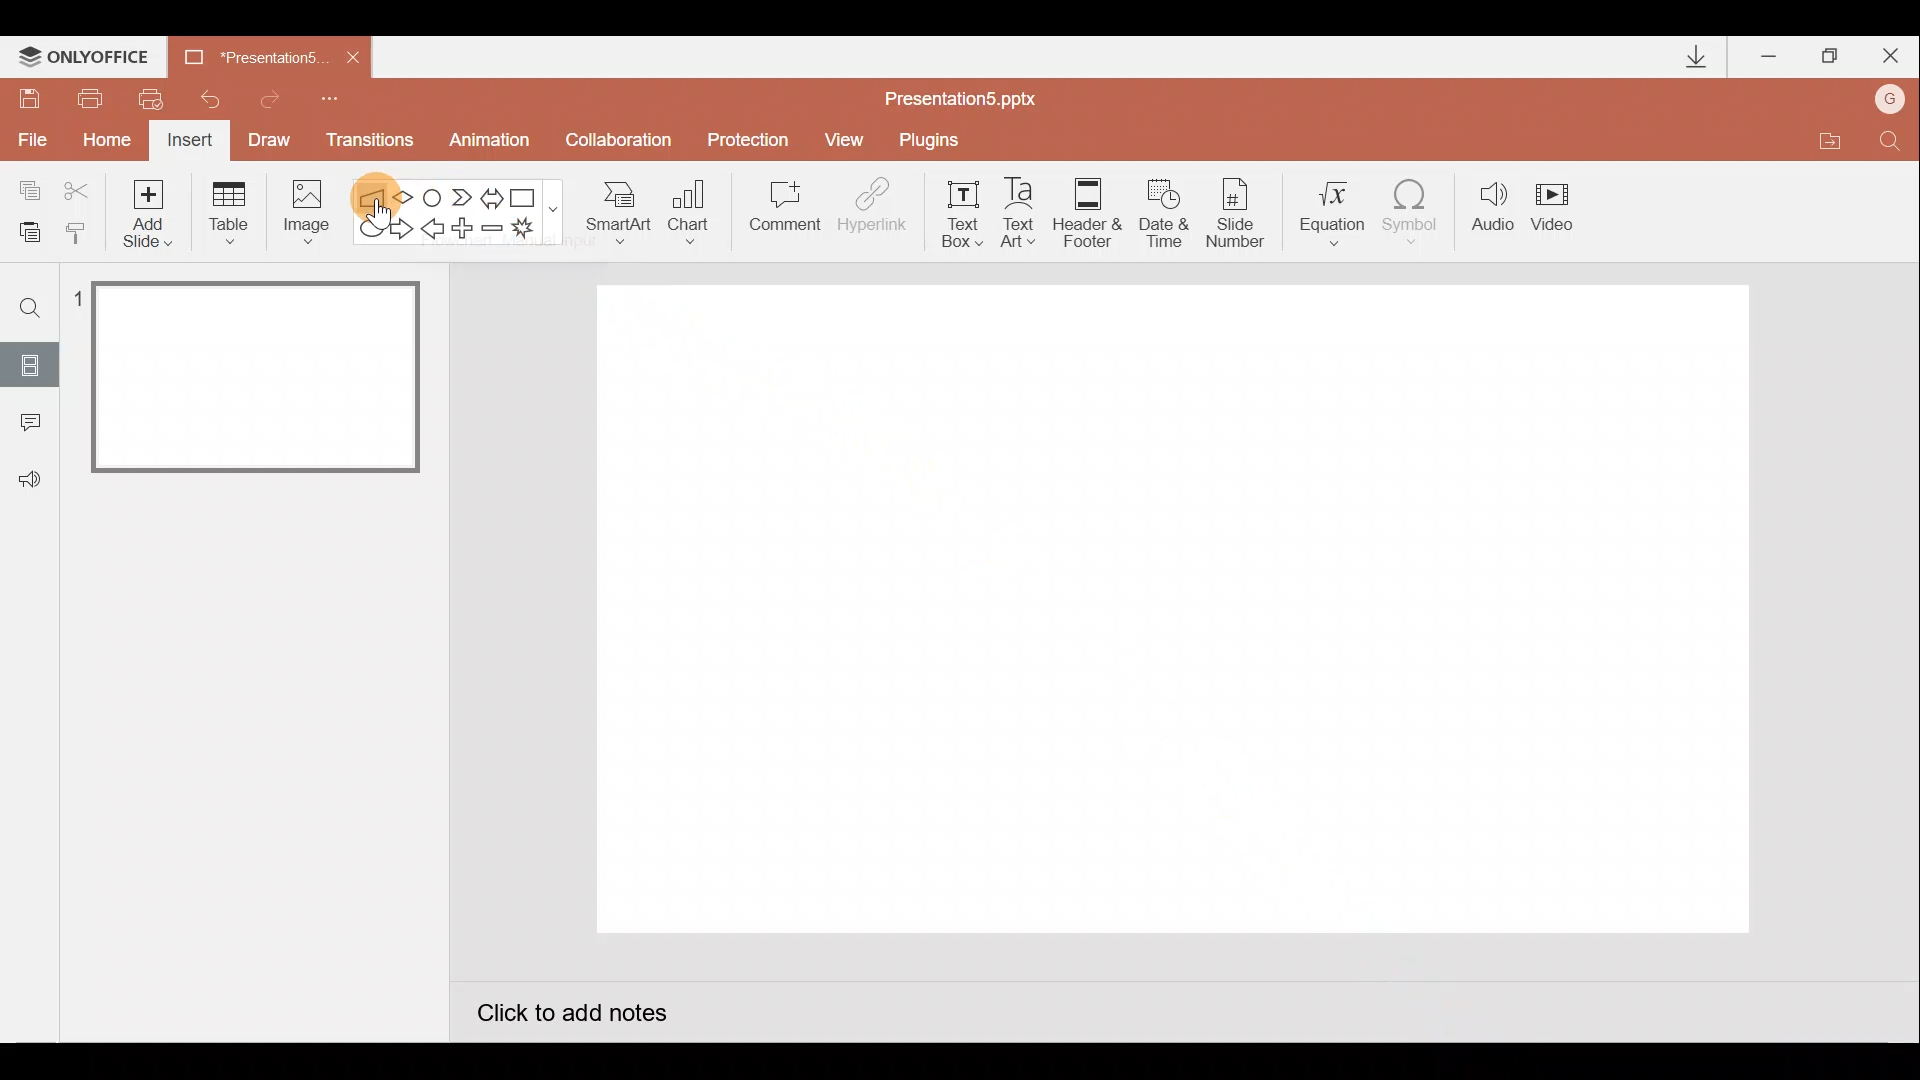 This screenshot has height=1080, width=1920. Describe the element at coordinates (1175, 597) in the screenshot. I see `Presentation slide` at that location.